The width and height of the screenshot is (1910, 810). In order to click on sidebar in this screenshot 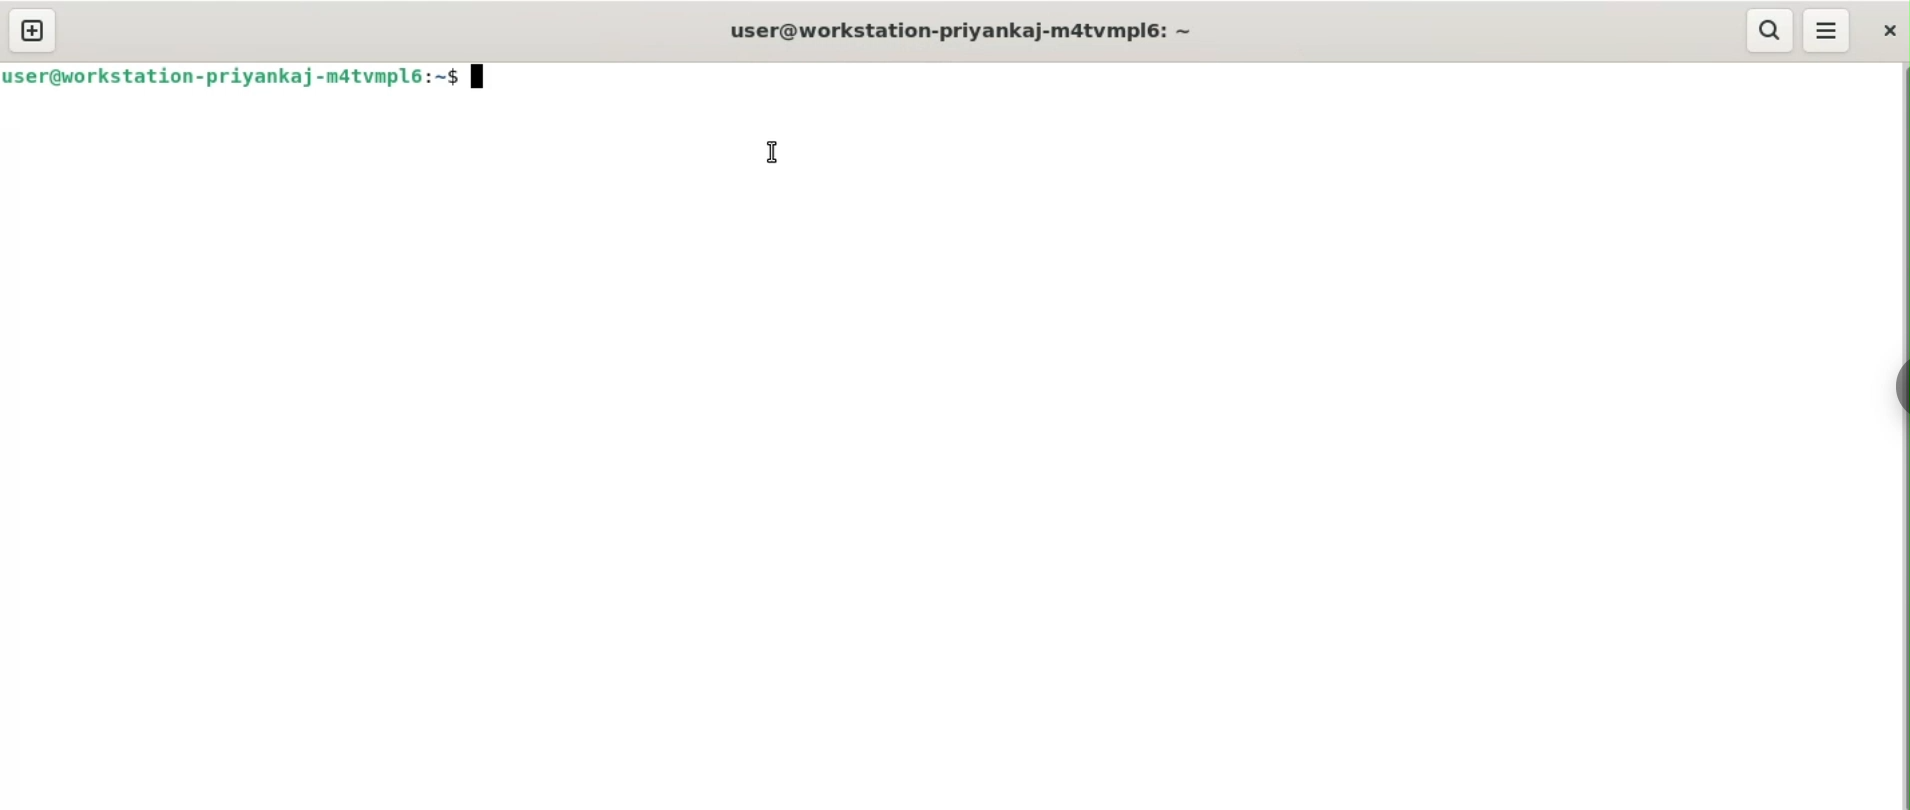, I will do `click(1900, 387)`.